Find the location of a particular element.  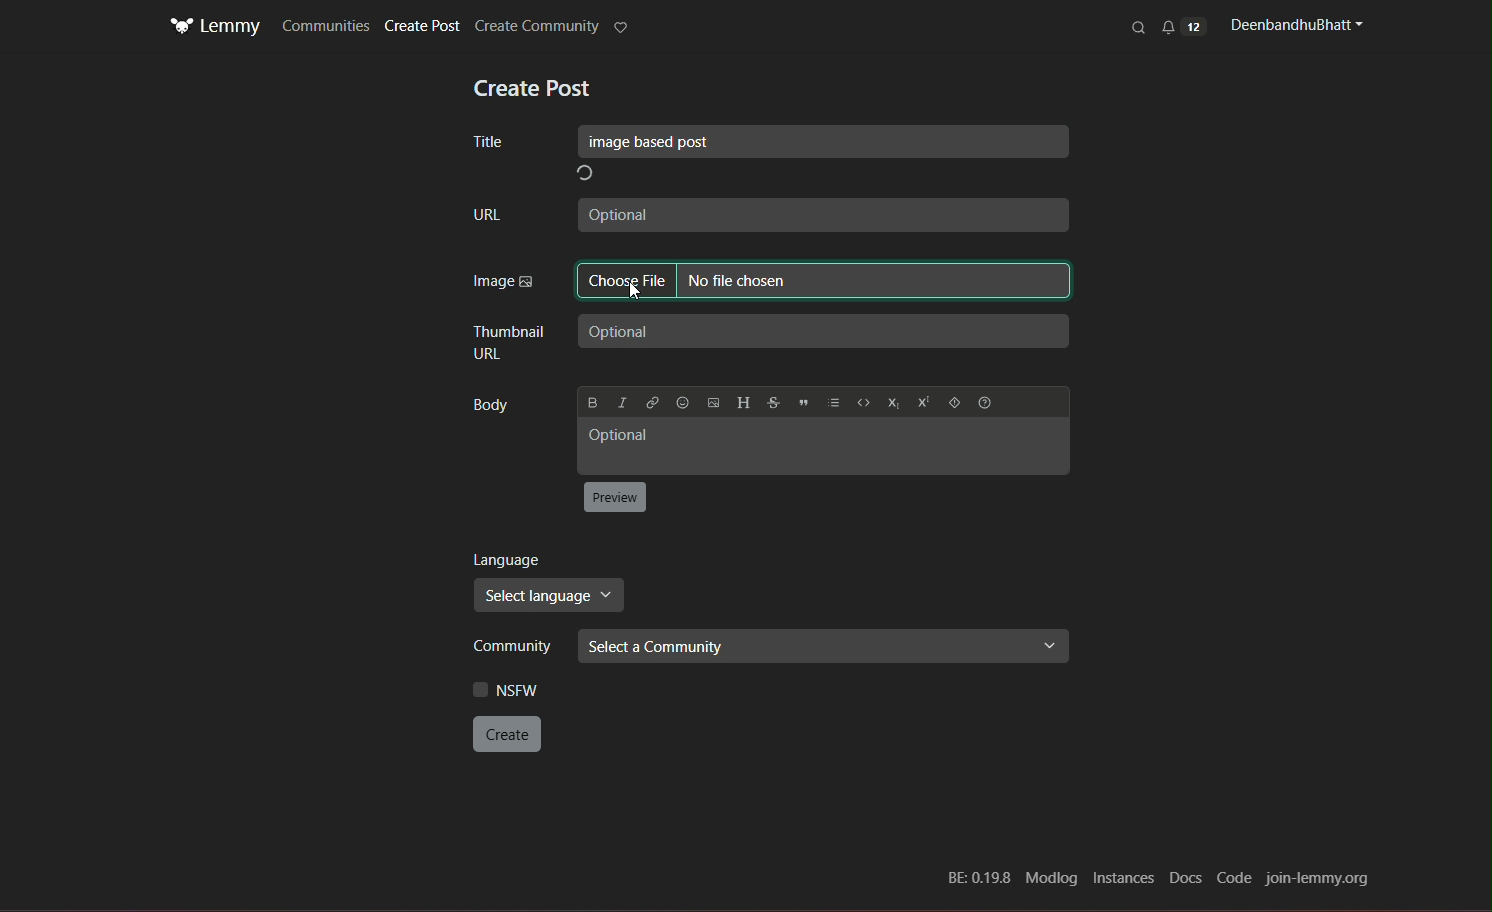

Image based post is located at coordinates (824, 141).